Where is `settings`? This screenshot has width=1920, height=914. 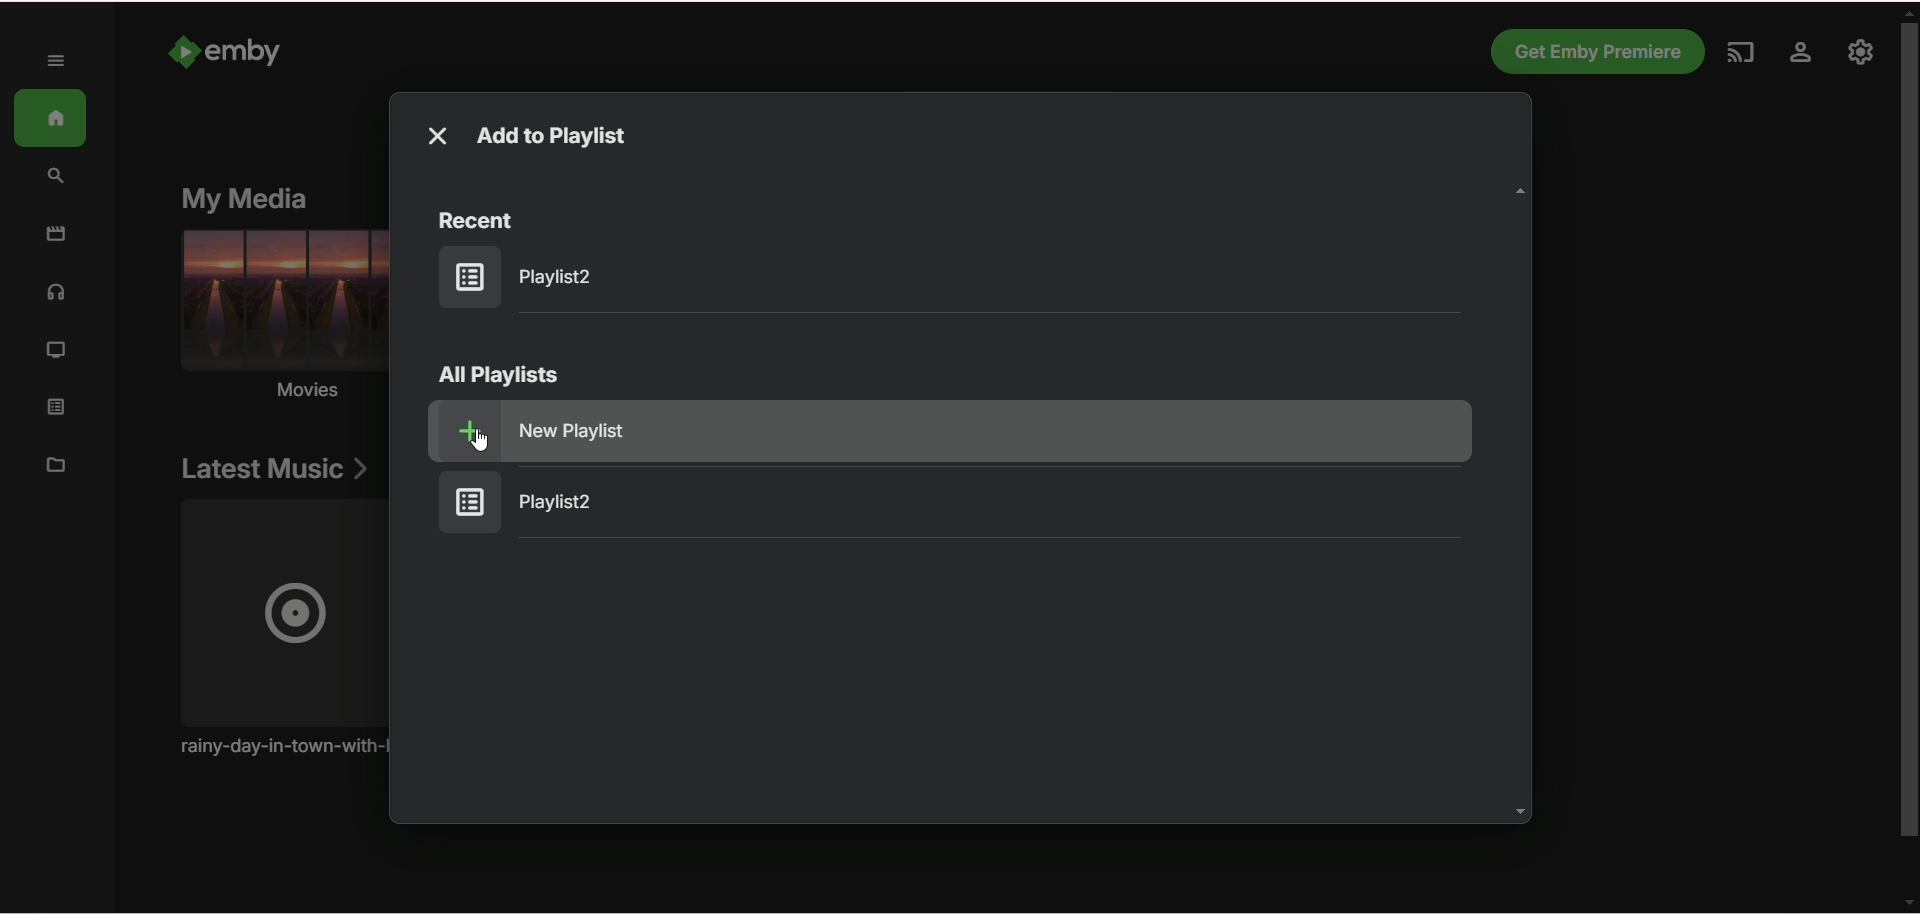 settings is located at coordinates (1799, 55).